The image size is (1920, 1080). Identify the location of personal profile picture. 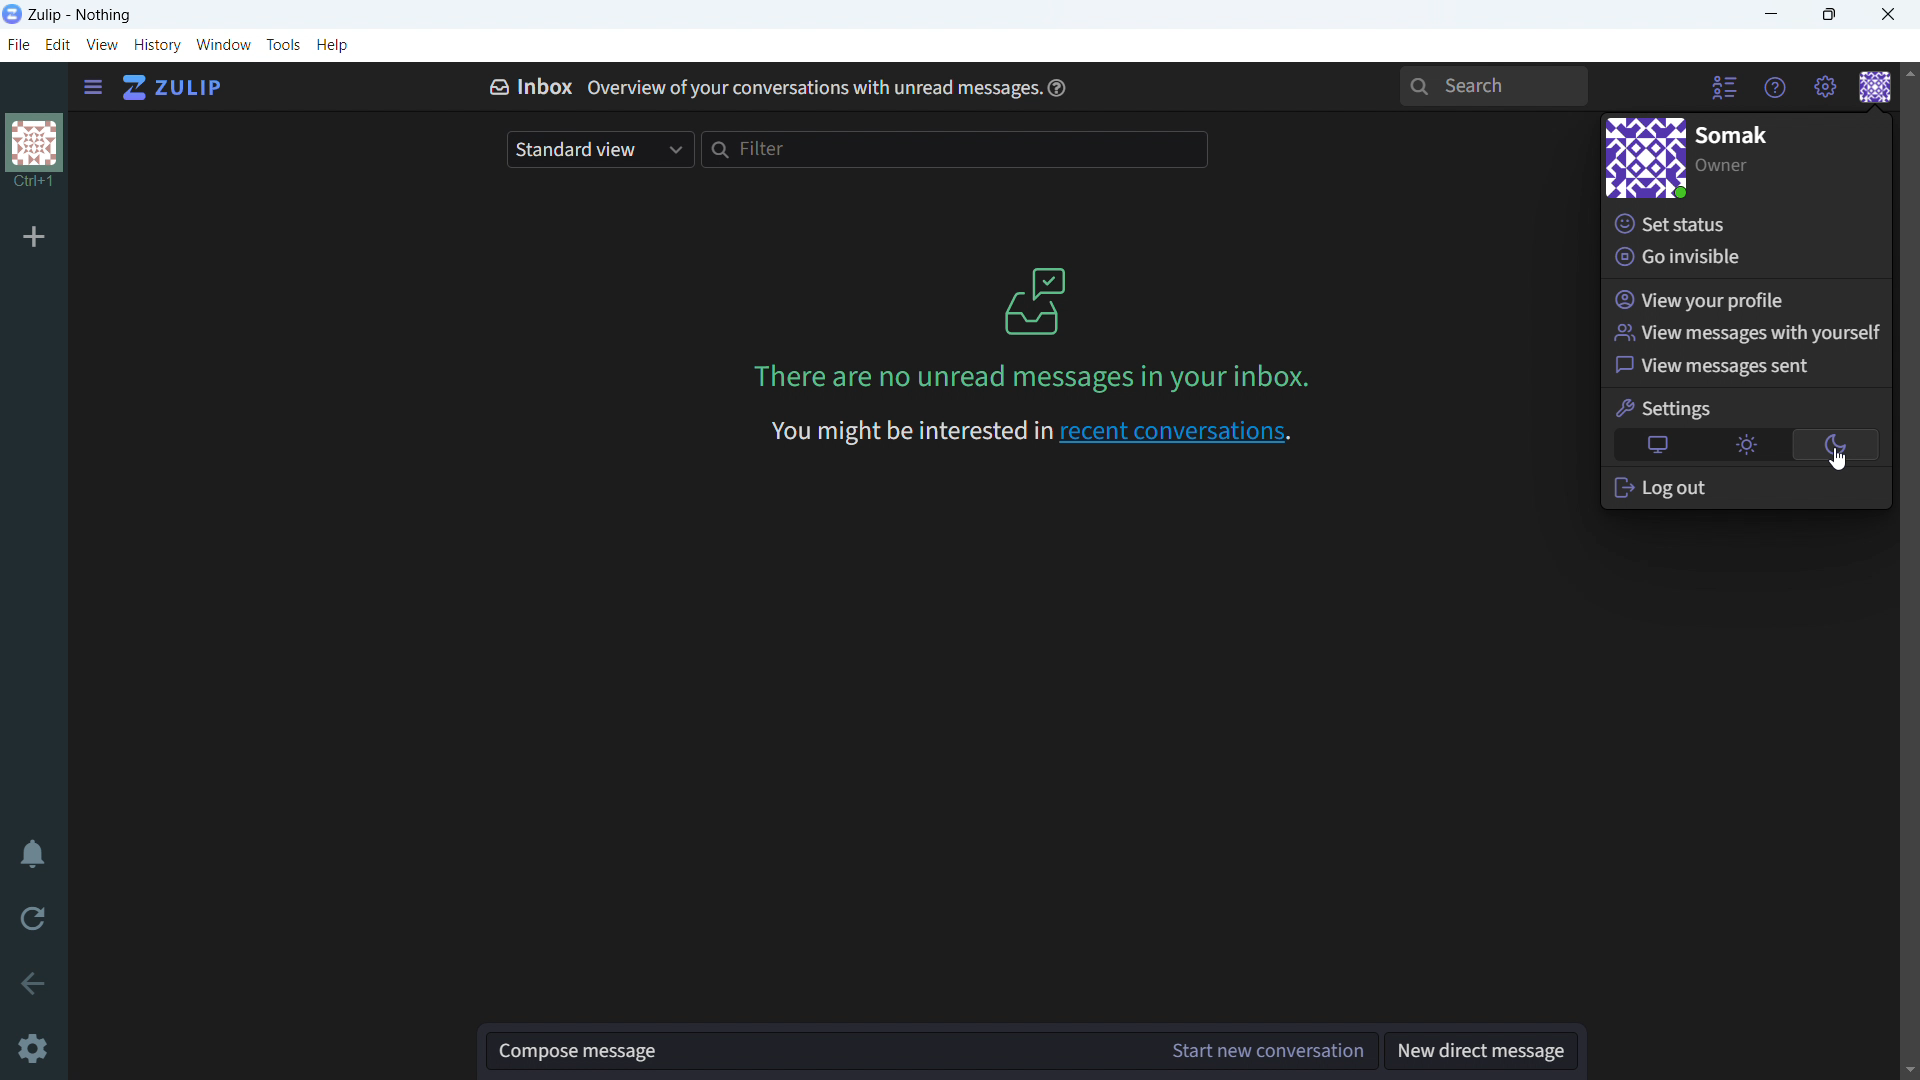
(1646, 158).